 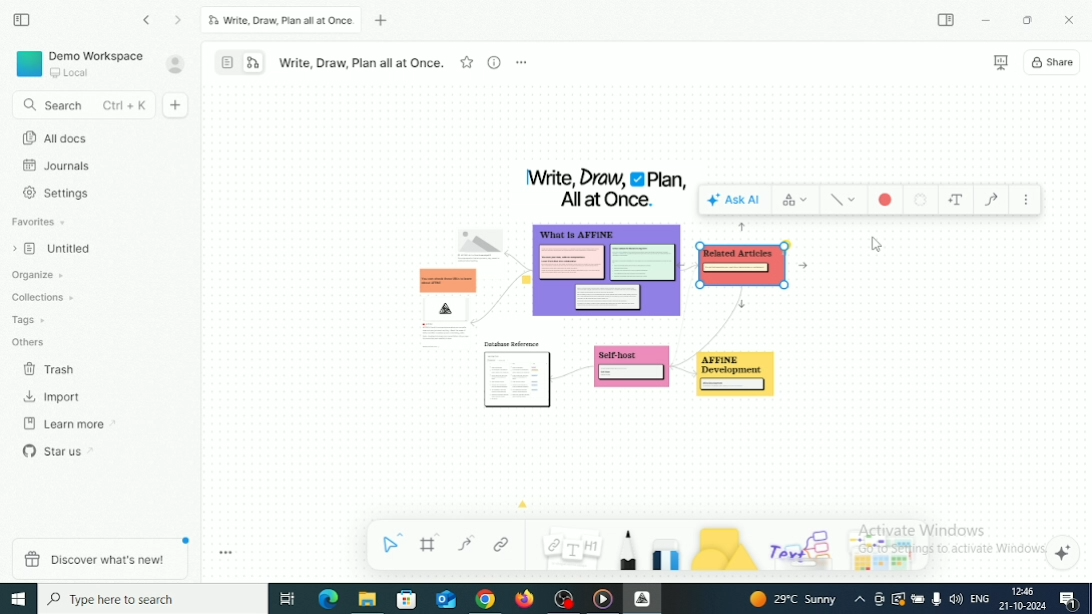 I want to click on More, so click(x=1026, y=200).